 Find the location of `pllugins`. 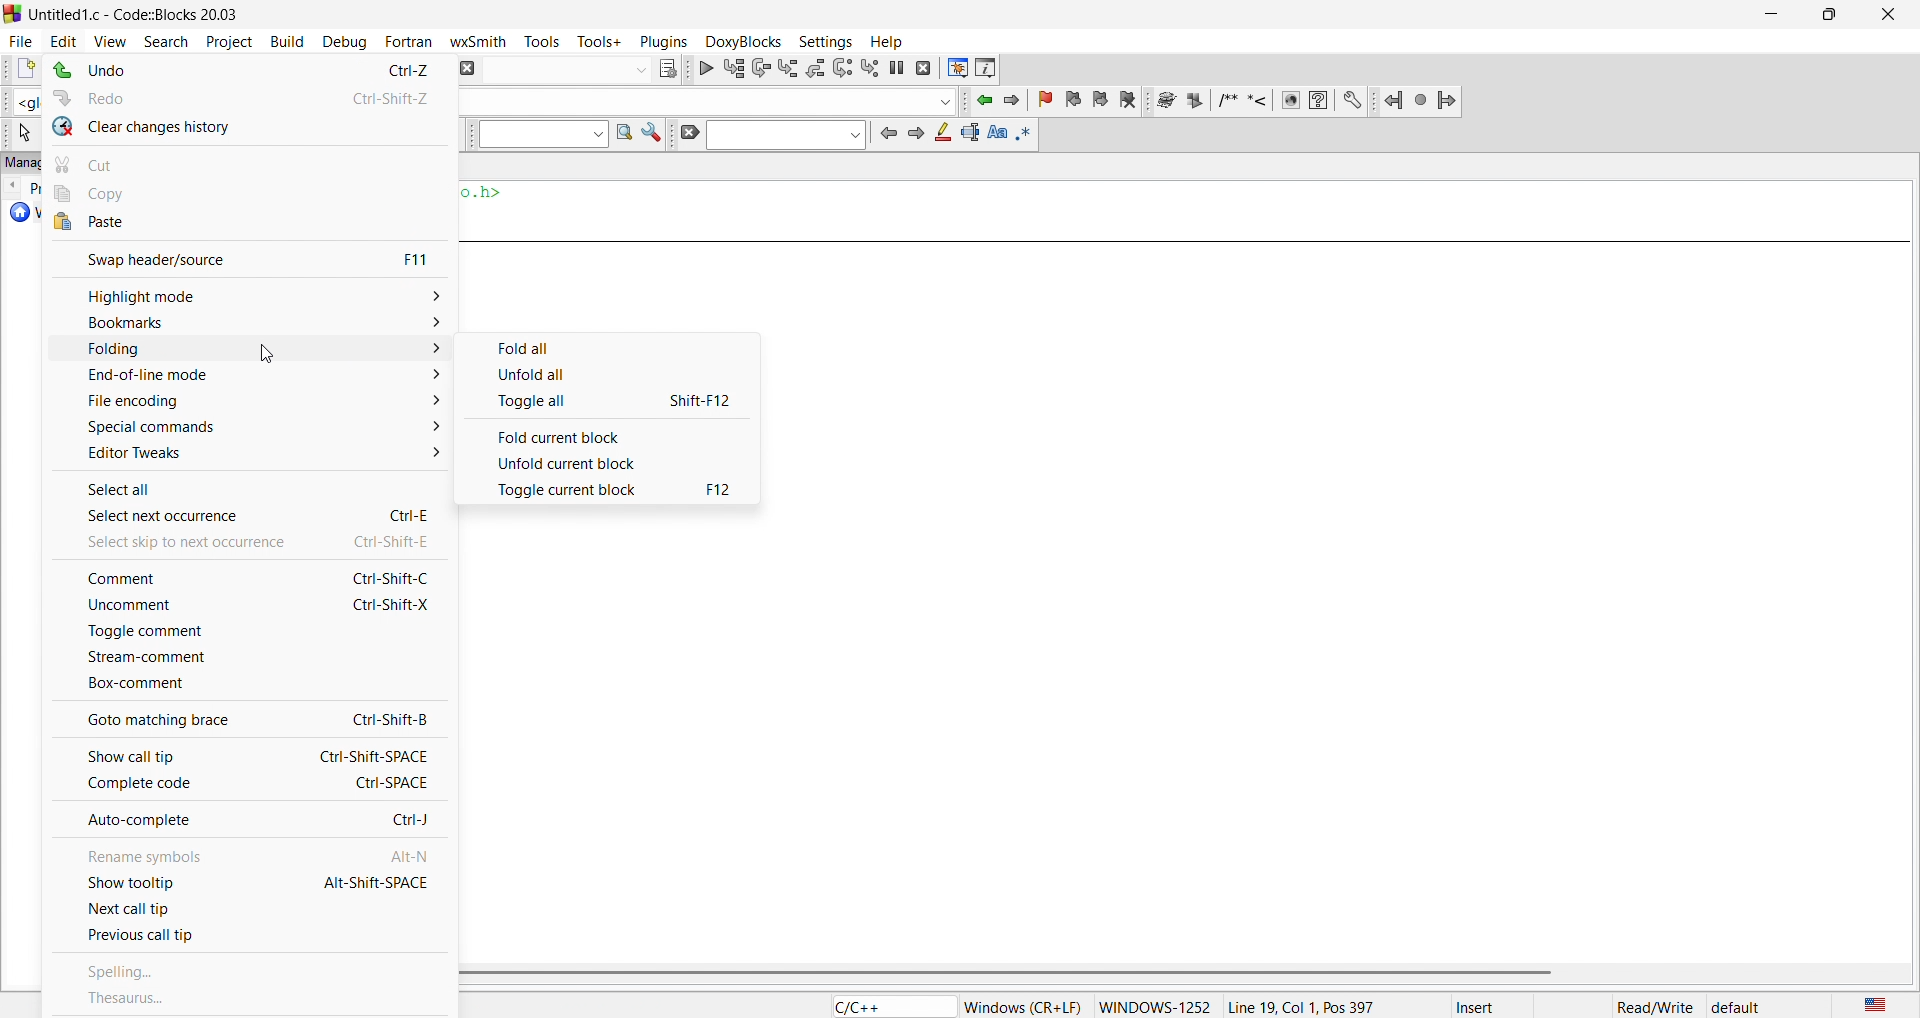

pllugins is located at coordinates (660, 39).